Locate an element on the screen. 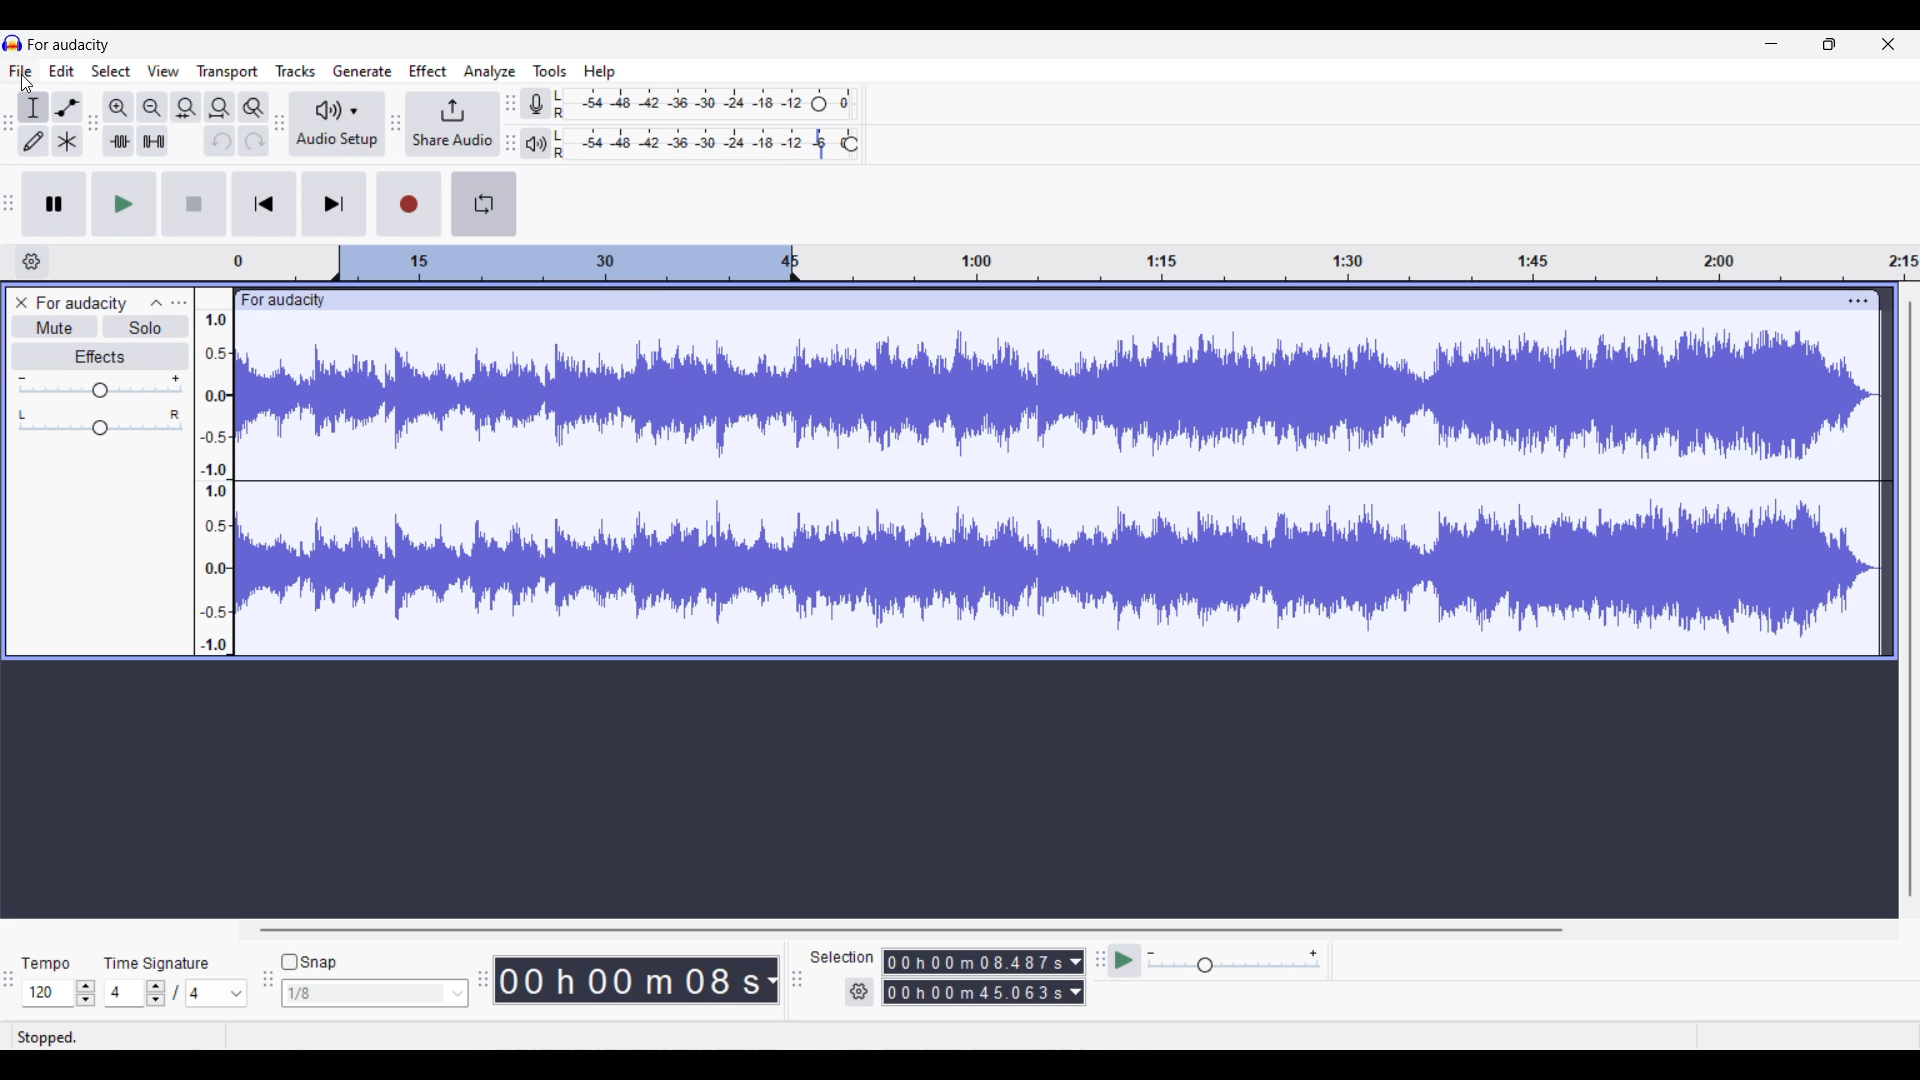  Show in smaller tab is located at coordinates (1829, 44).